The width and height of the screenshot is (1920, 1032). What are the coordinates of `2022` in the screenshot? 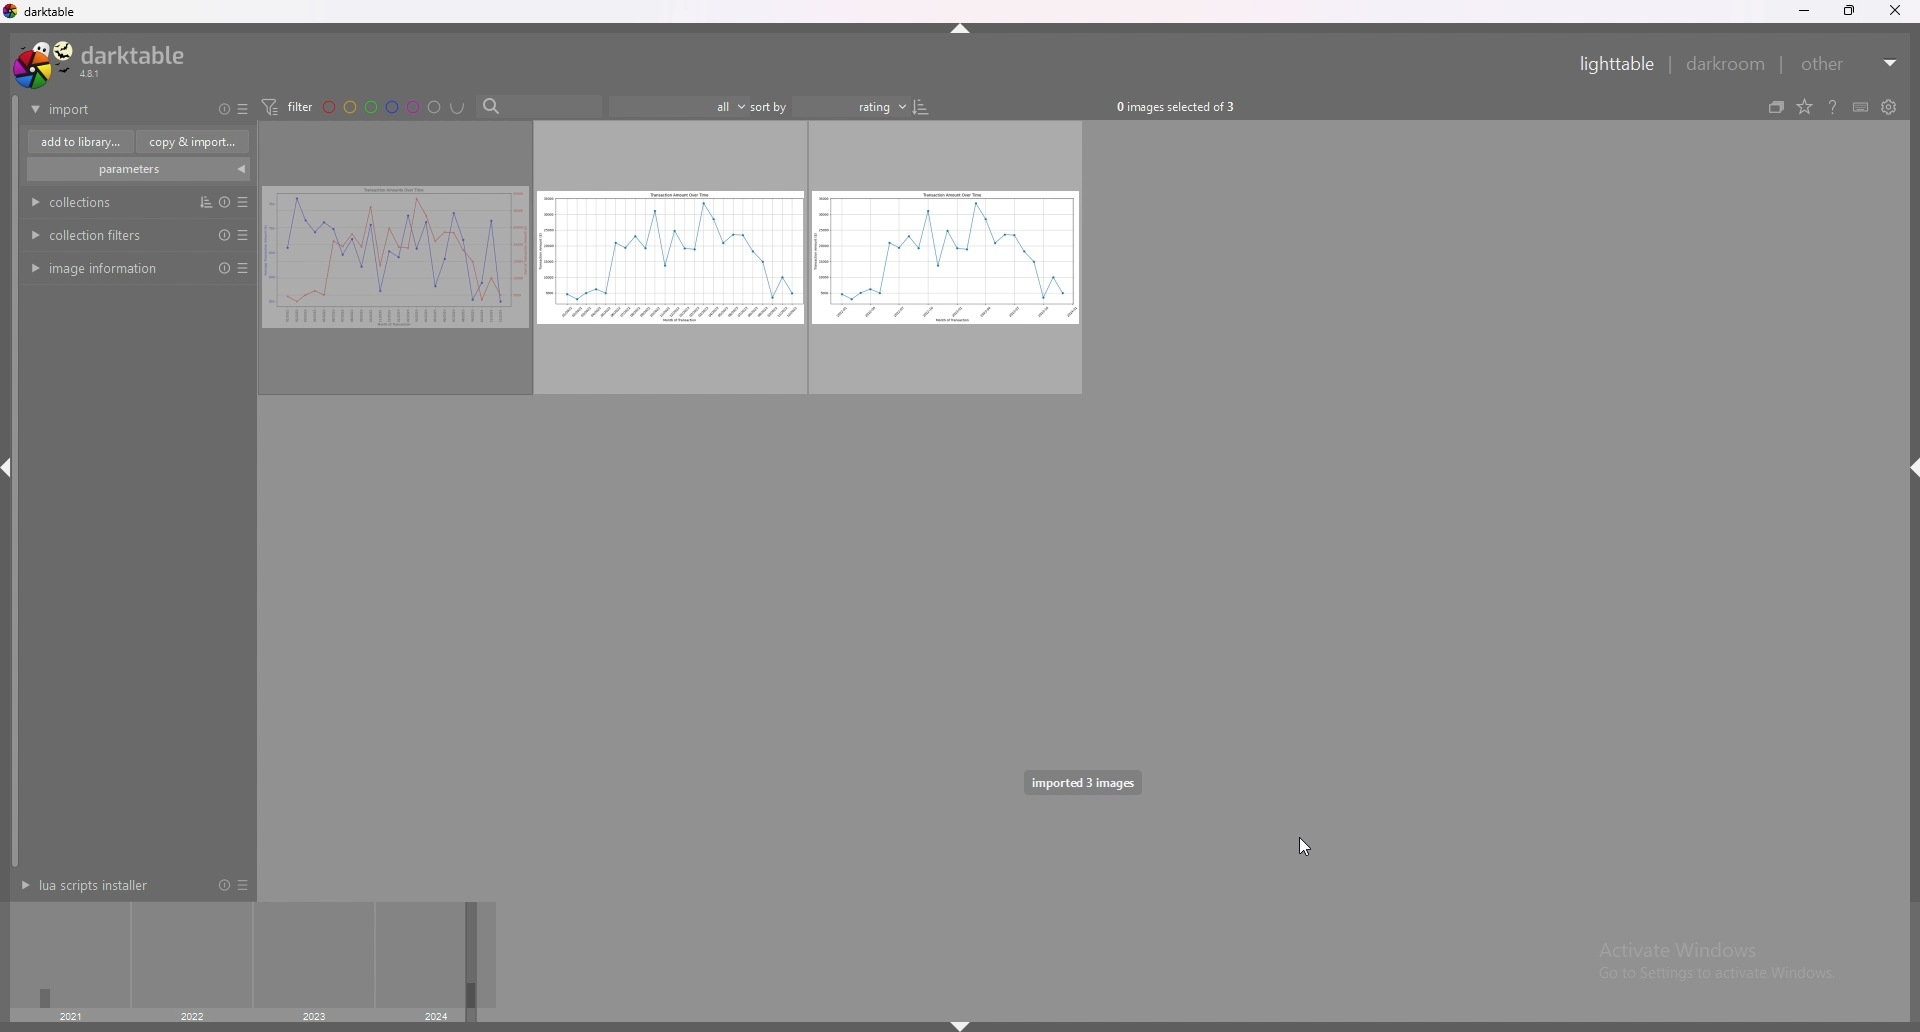 It's located at (191, 1017).